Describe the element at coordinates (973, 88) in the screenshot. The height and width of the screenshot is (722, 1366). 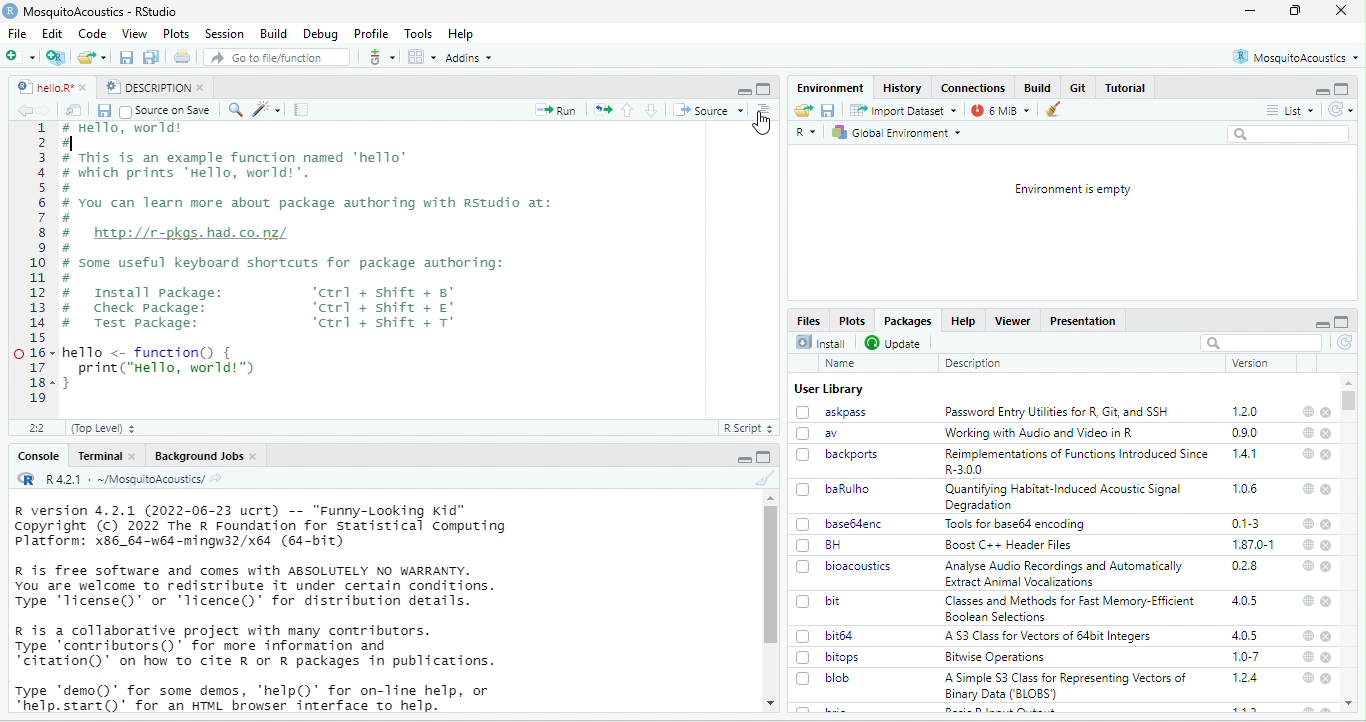
I see `Connections` at that location.